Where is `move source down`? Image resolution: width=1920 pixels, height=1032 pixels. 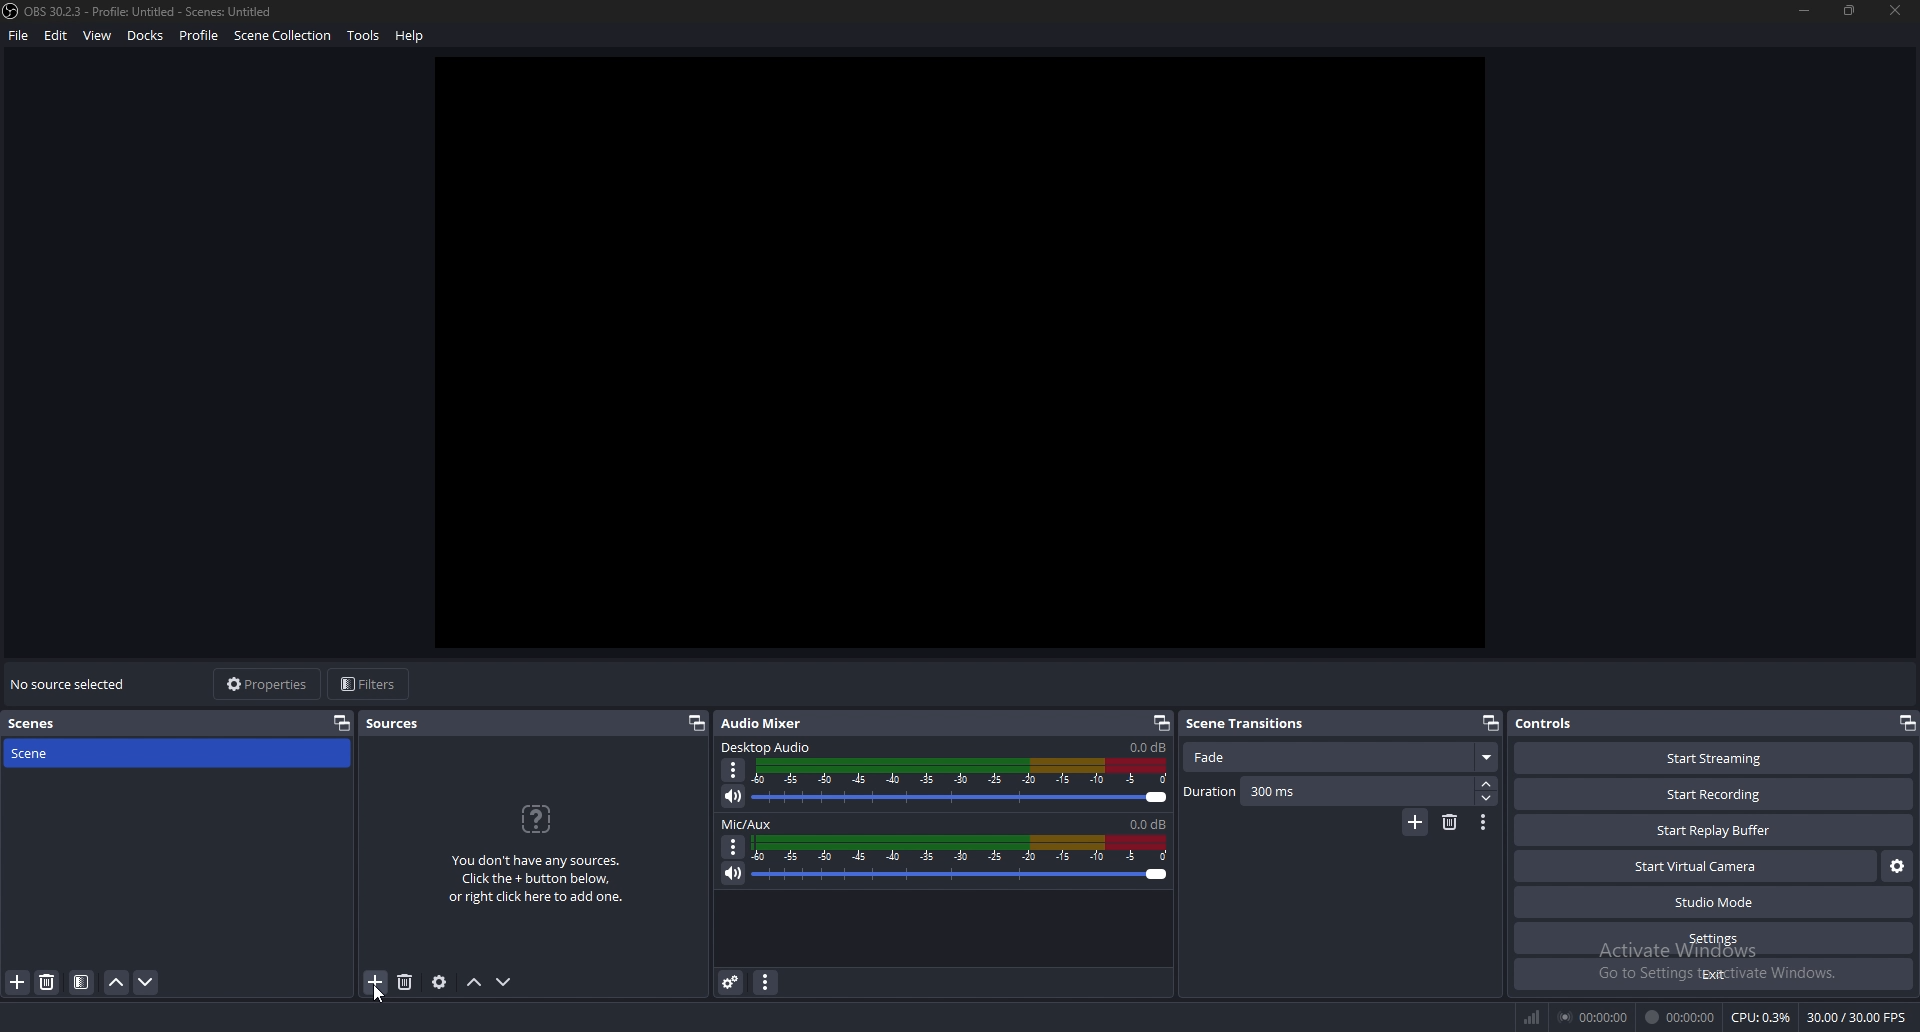
move source down is located at coordinates (504, 982).